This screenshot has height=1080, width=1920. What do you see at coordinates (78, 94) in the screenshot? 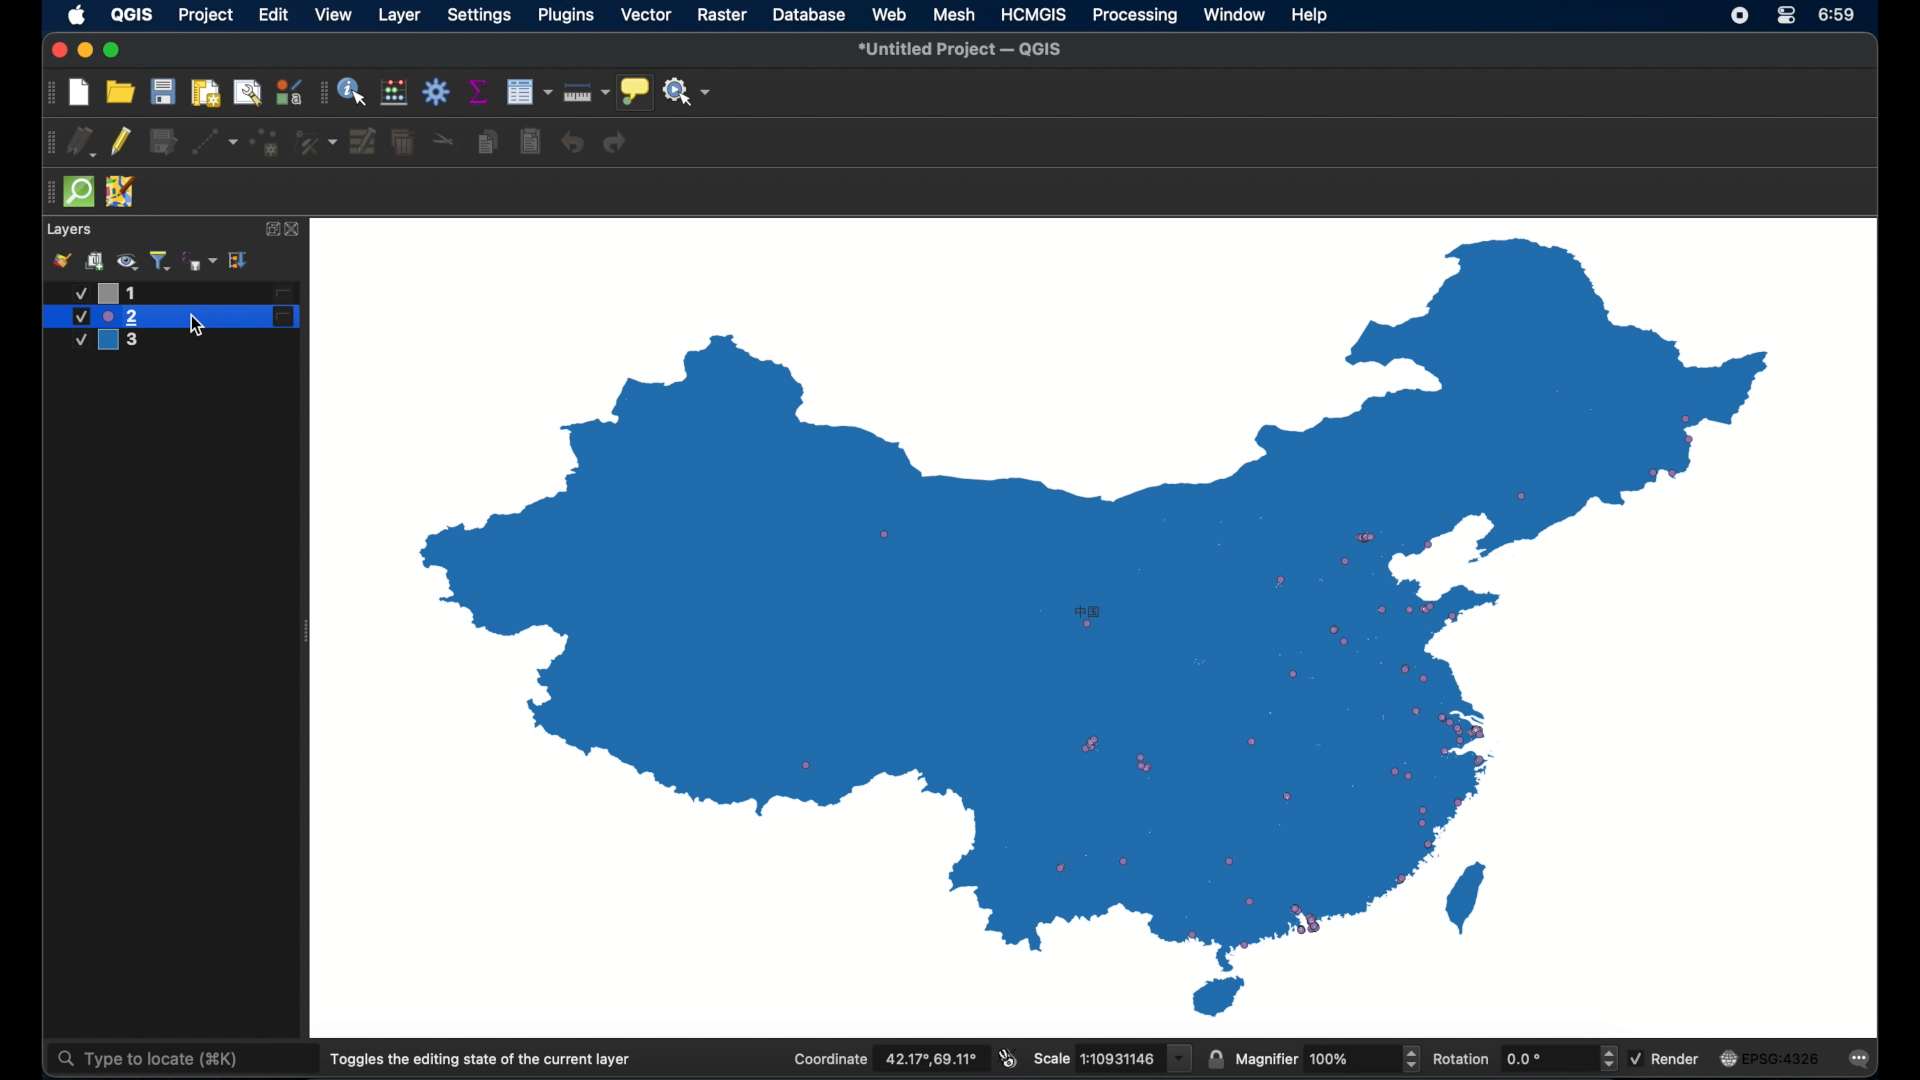
I see `new` at bounding box center [78, 94].